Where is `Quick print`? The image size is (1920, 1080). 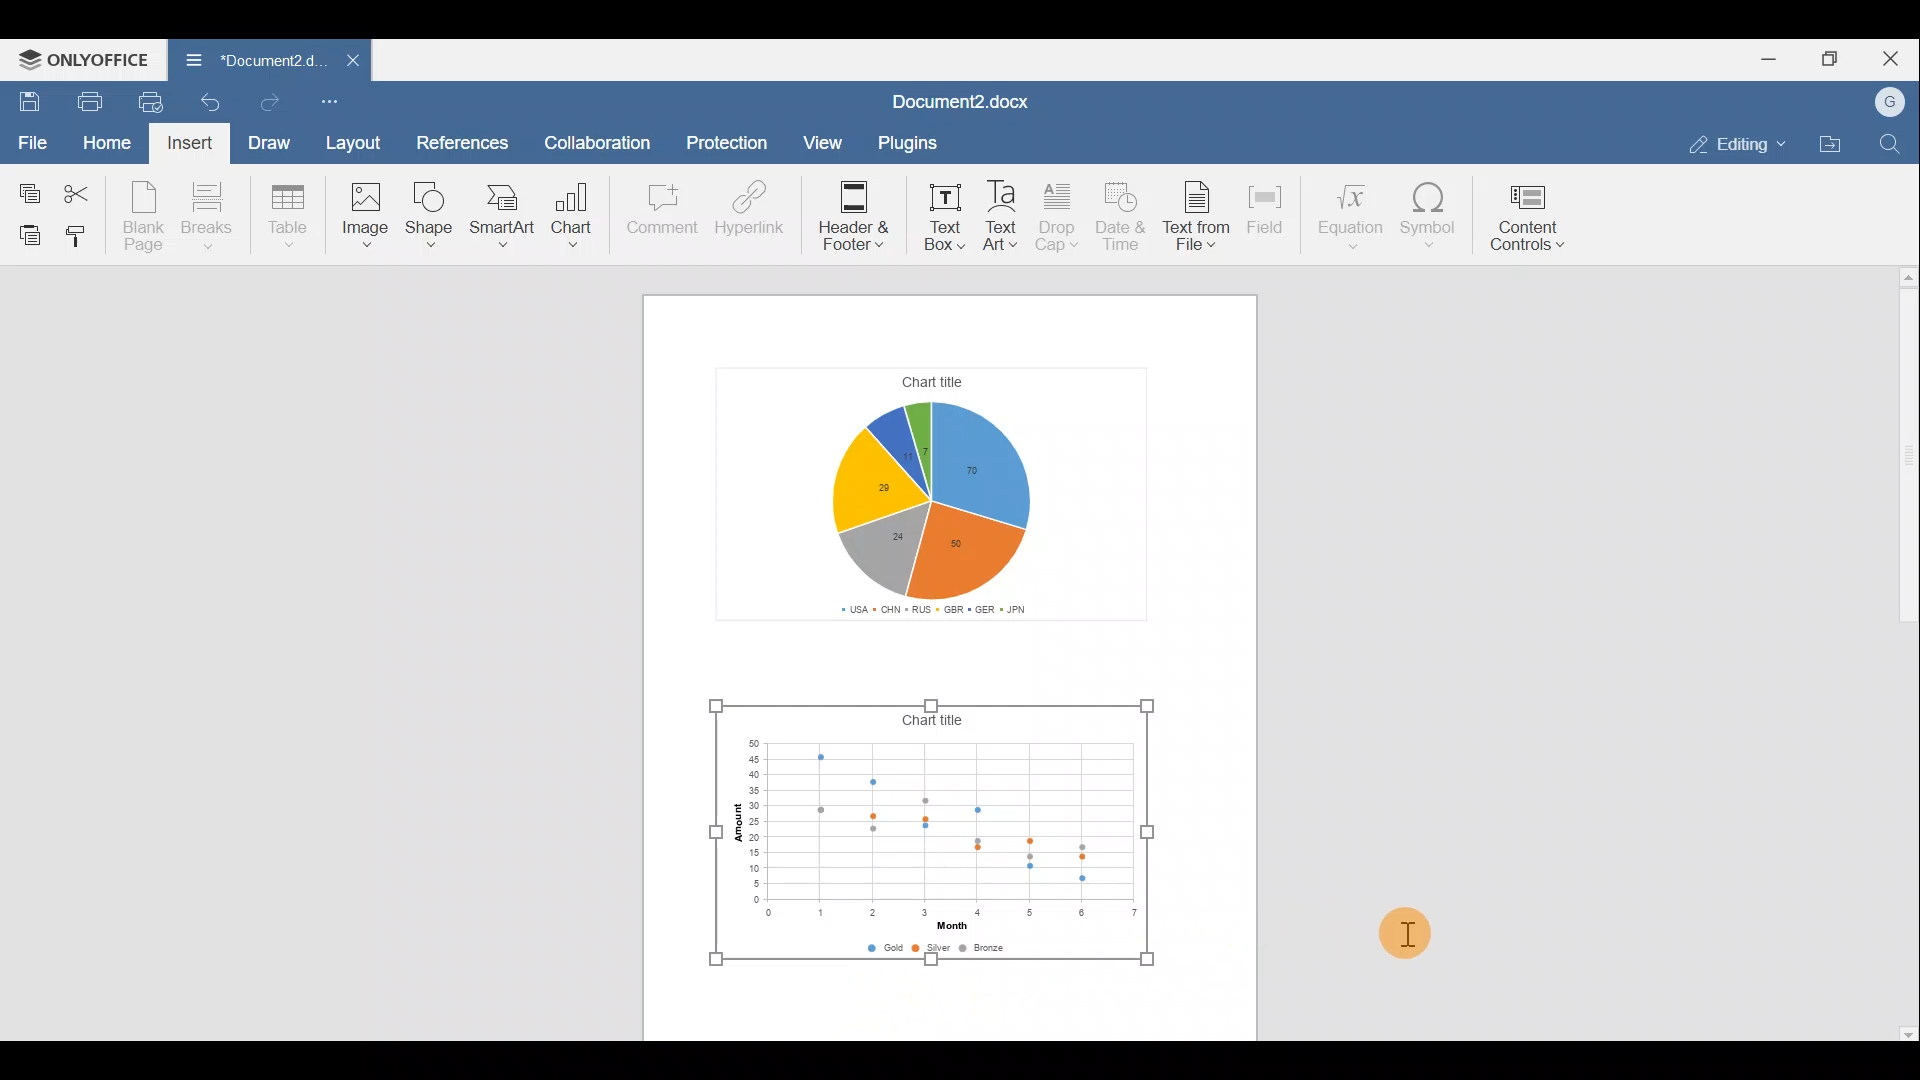 Quick print is located at coordinates (152, 102).